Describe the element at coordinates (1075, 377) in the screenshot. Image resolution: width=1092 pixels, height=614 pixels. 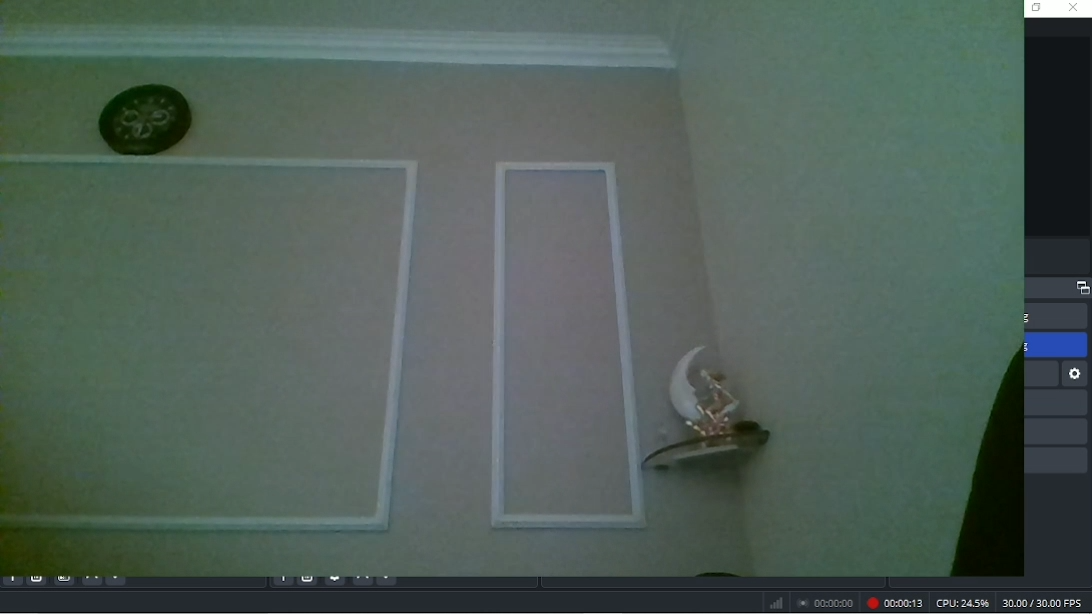
I see `settings` at that location.